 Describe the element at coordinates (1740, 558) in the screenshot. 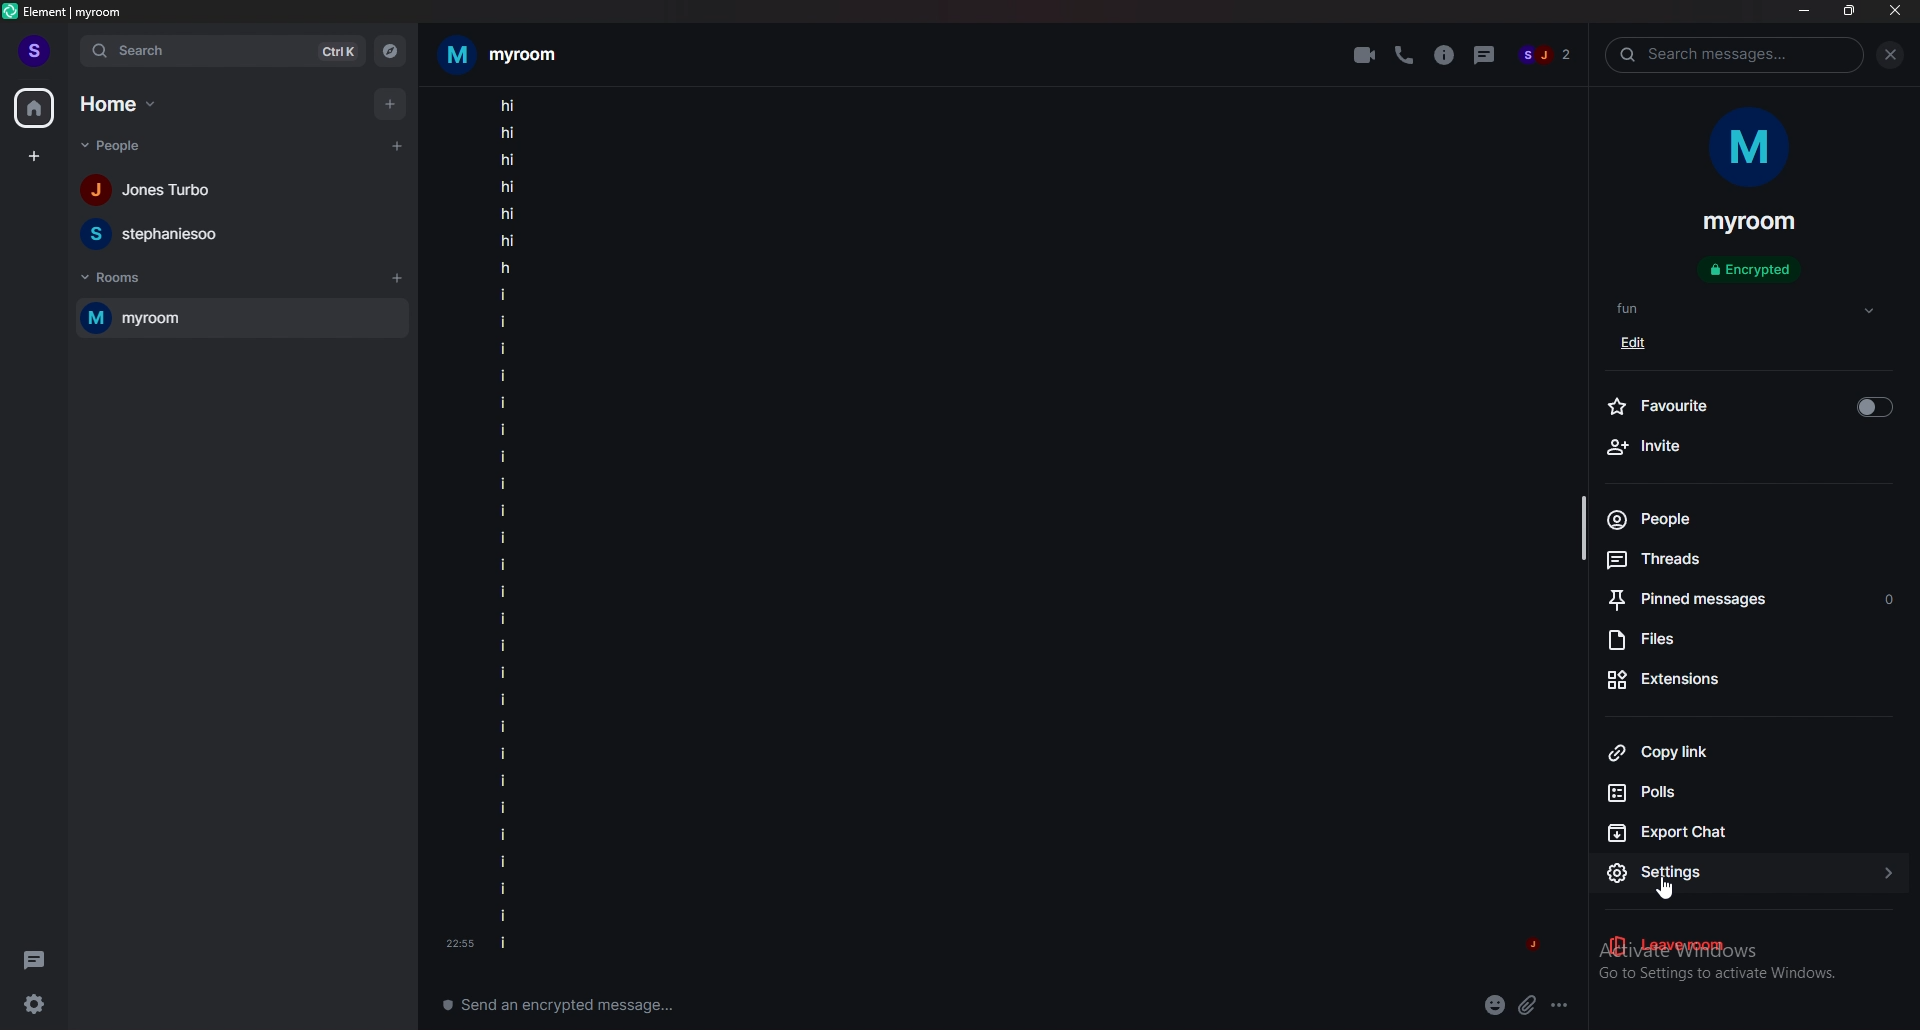

I see `threads` at that location.